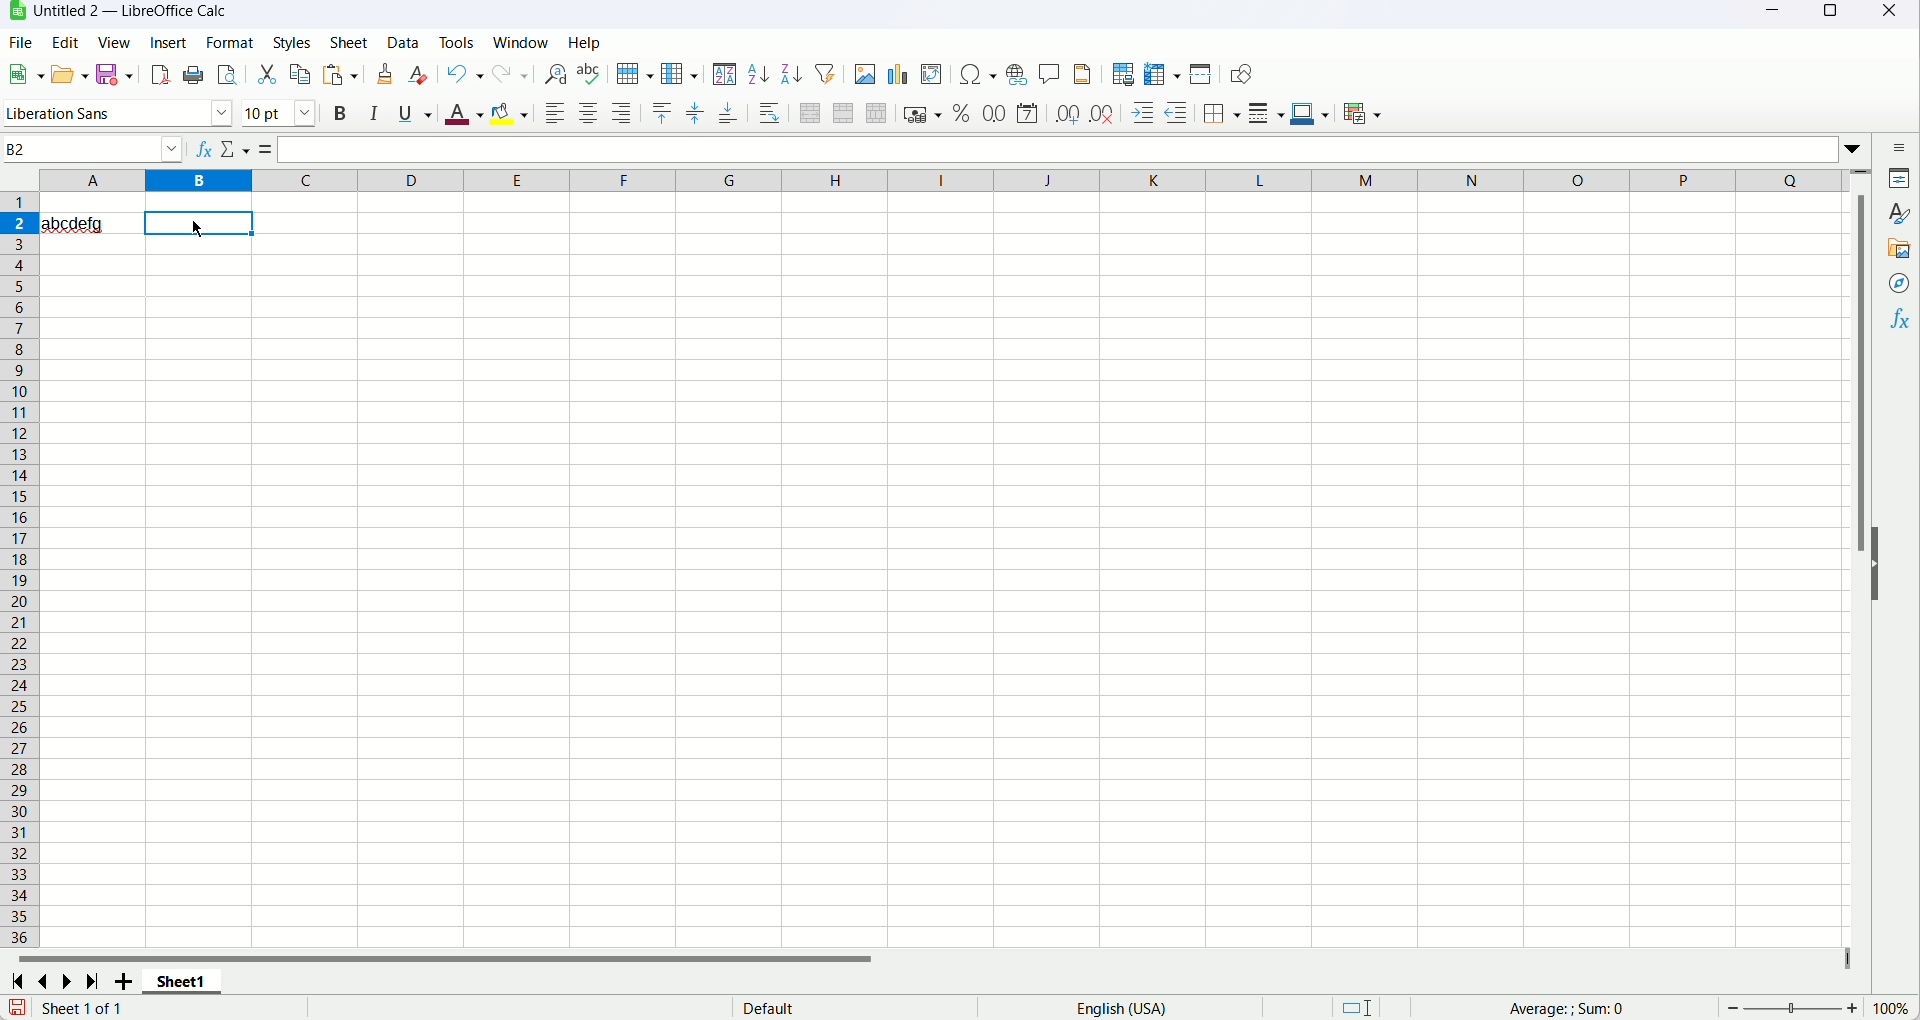 The width and height of the screenshot is (1920, 1020). What do you see at coordinates (635, 75) in the screenshot?
I see `row` at bounding box center [635, 75].